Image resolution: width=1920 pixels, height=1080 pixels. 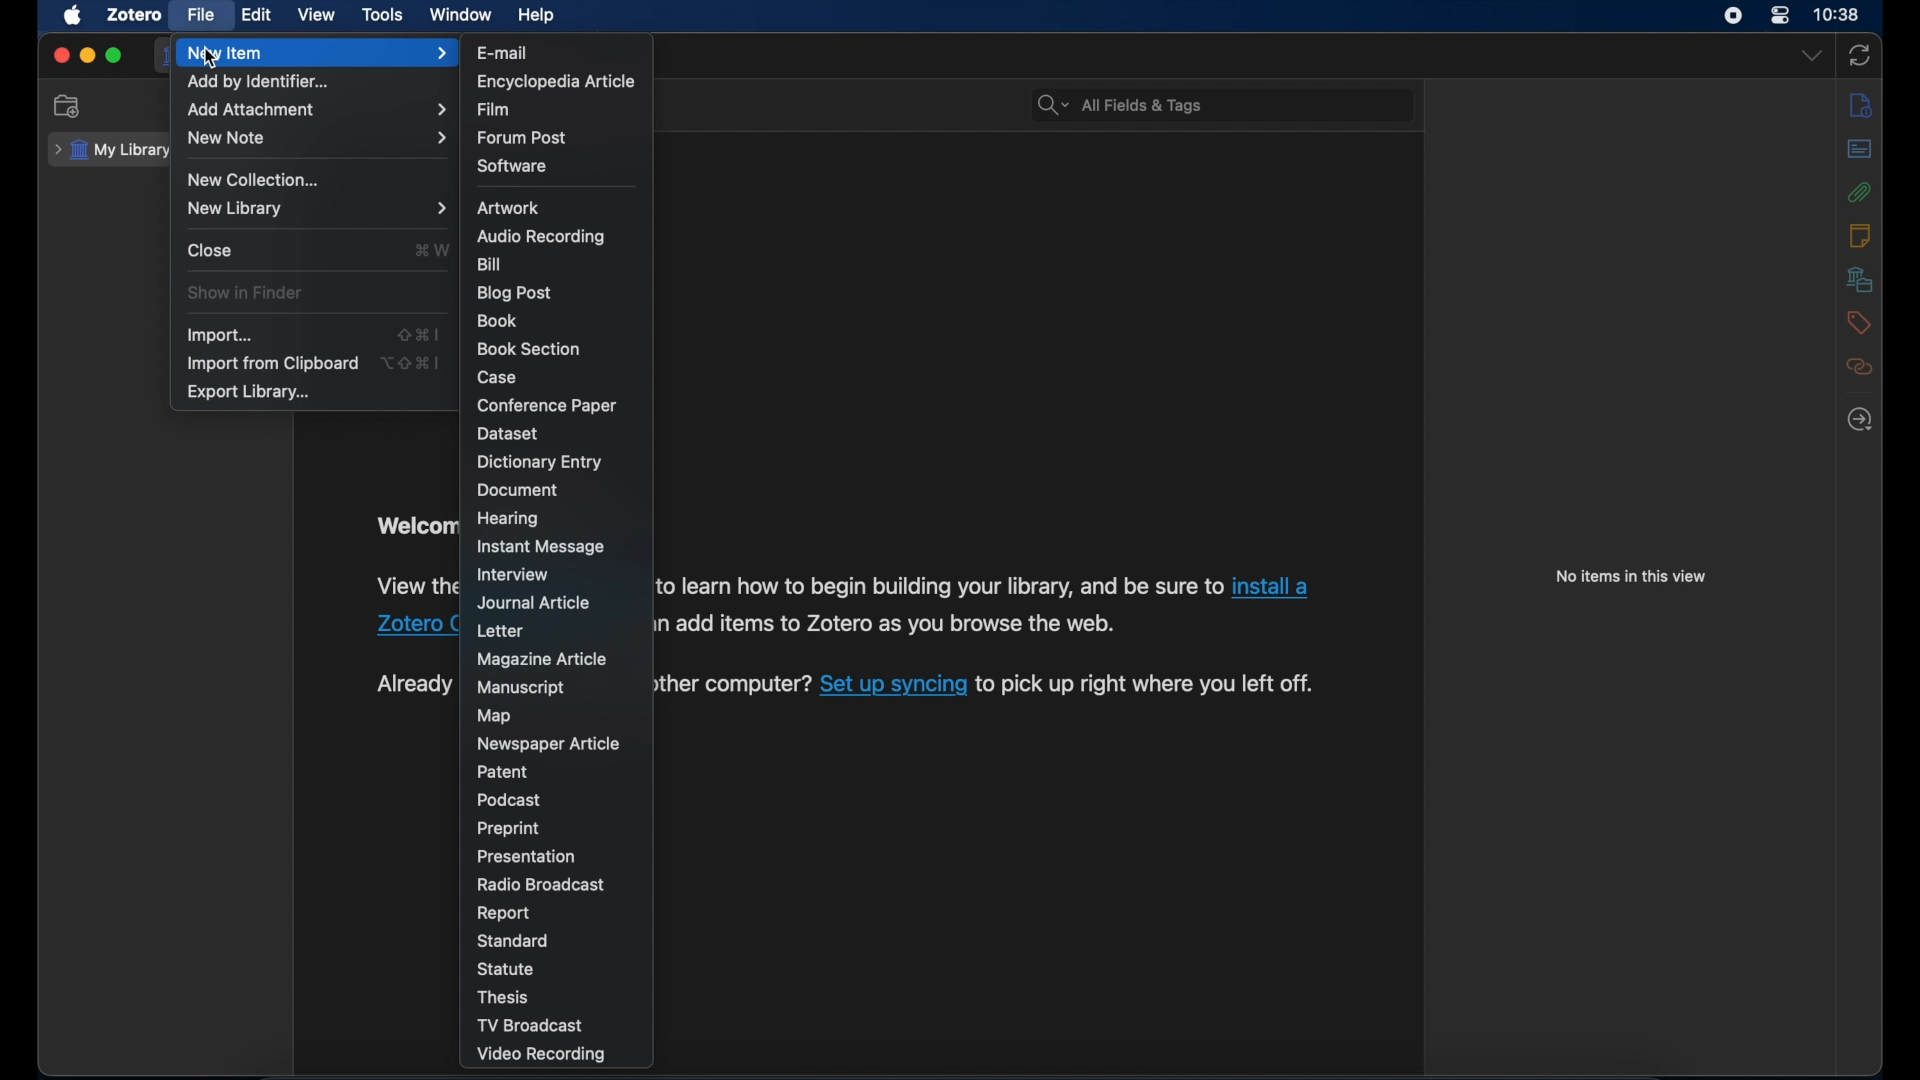 I want to click on show in finder, so click(x=247, y=291).